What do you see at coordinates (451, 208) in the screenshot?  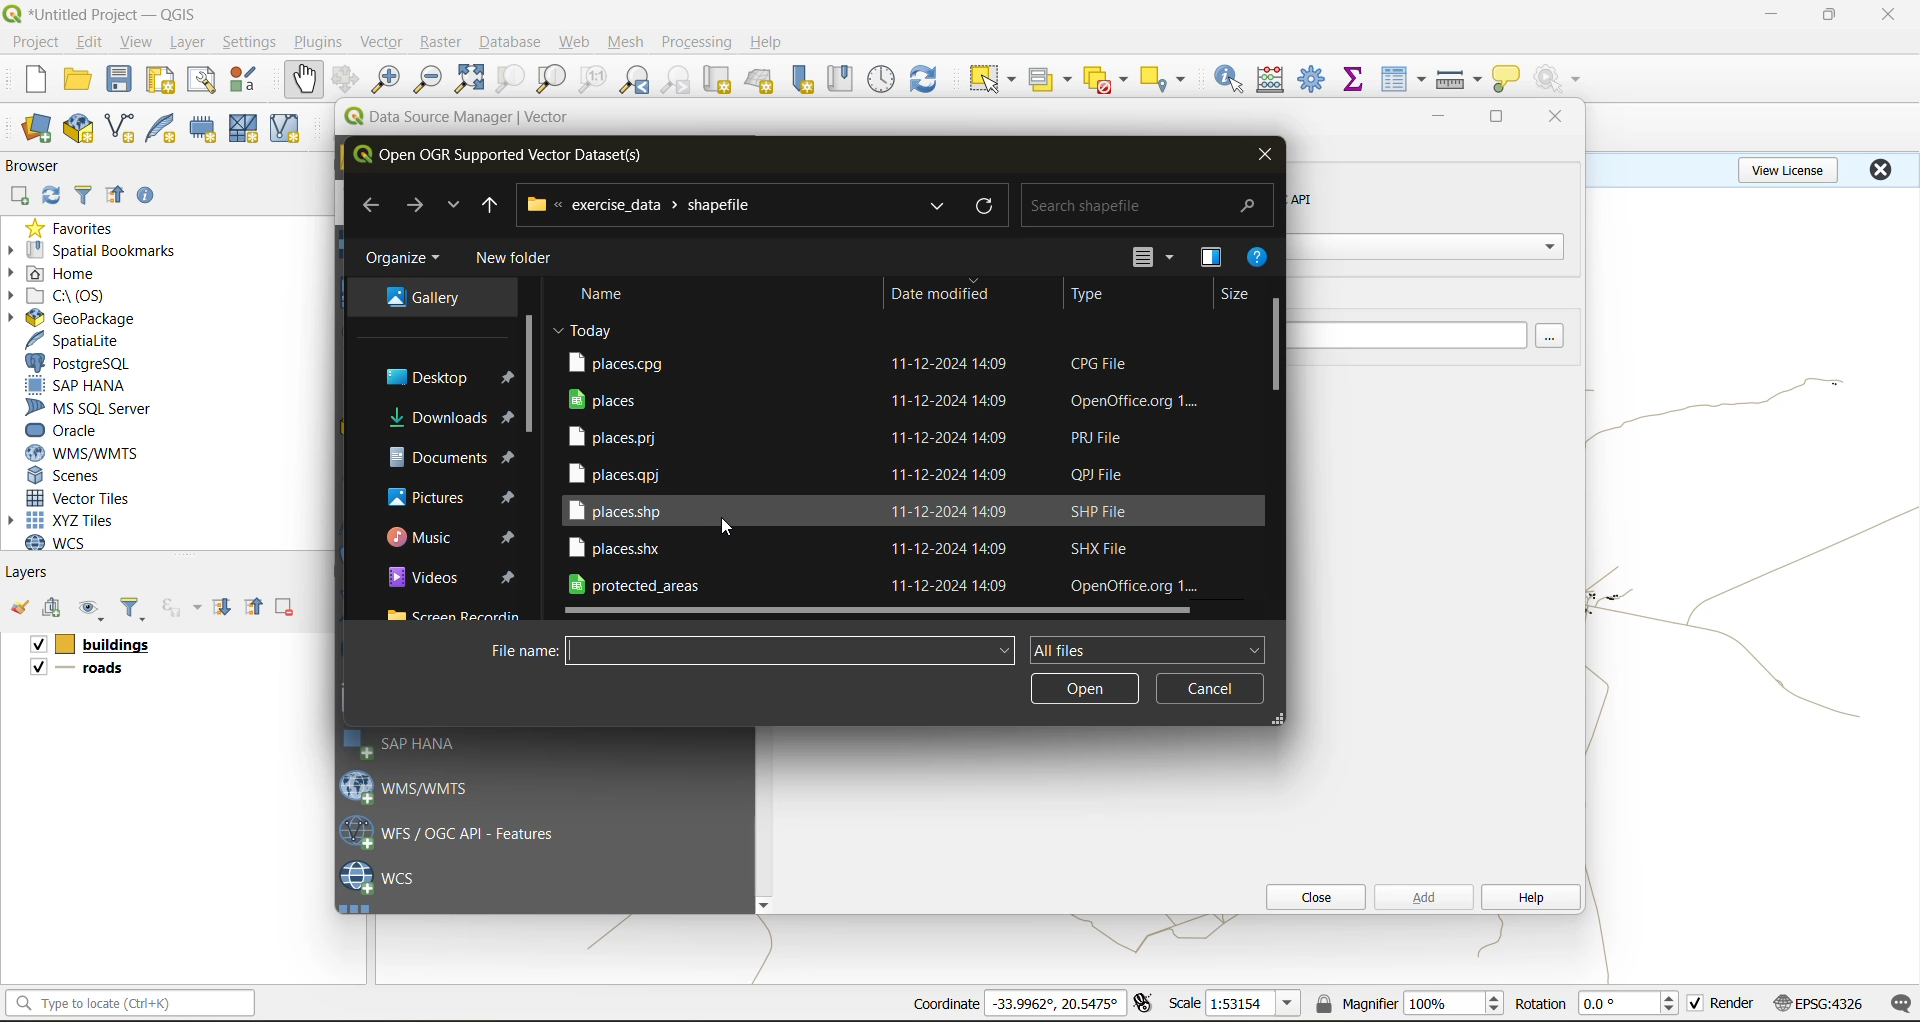 I see `recent locations` at bounding box center [451, 208].